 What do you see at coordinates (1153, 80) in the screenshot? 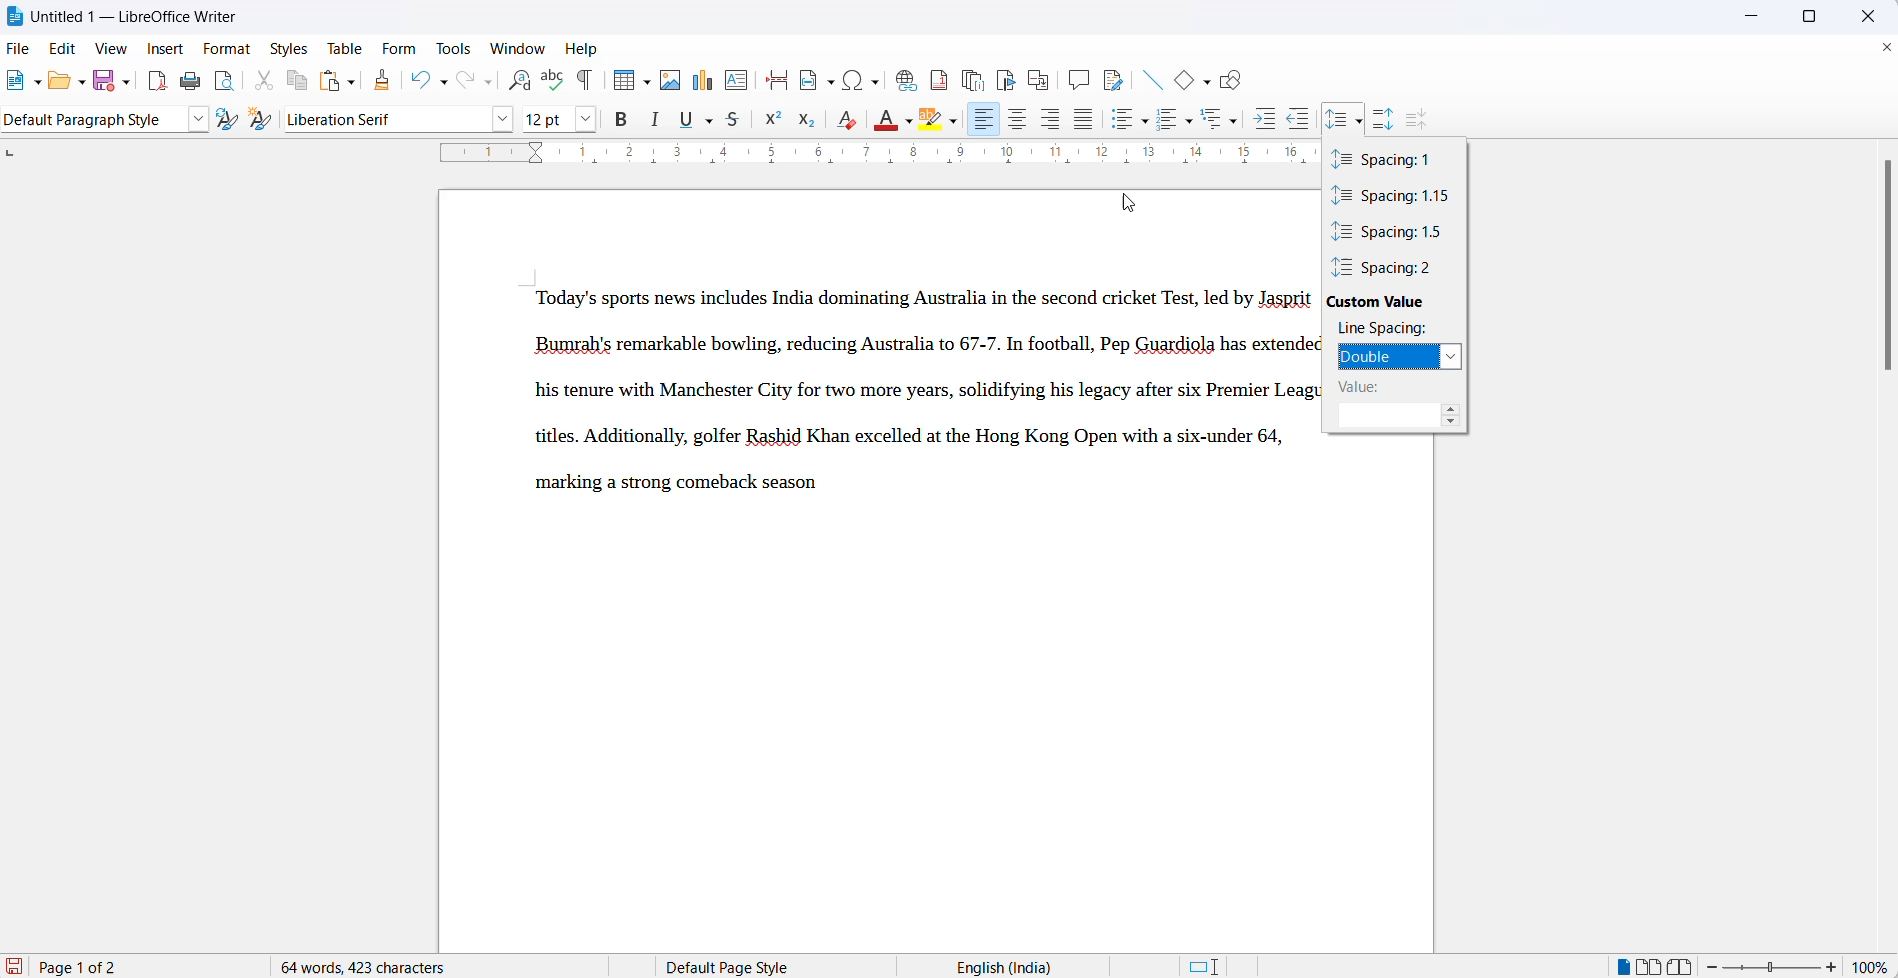
I see `insert line` at bounding box center [1153, 80].